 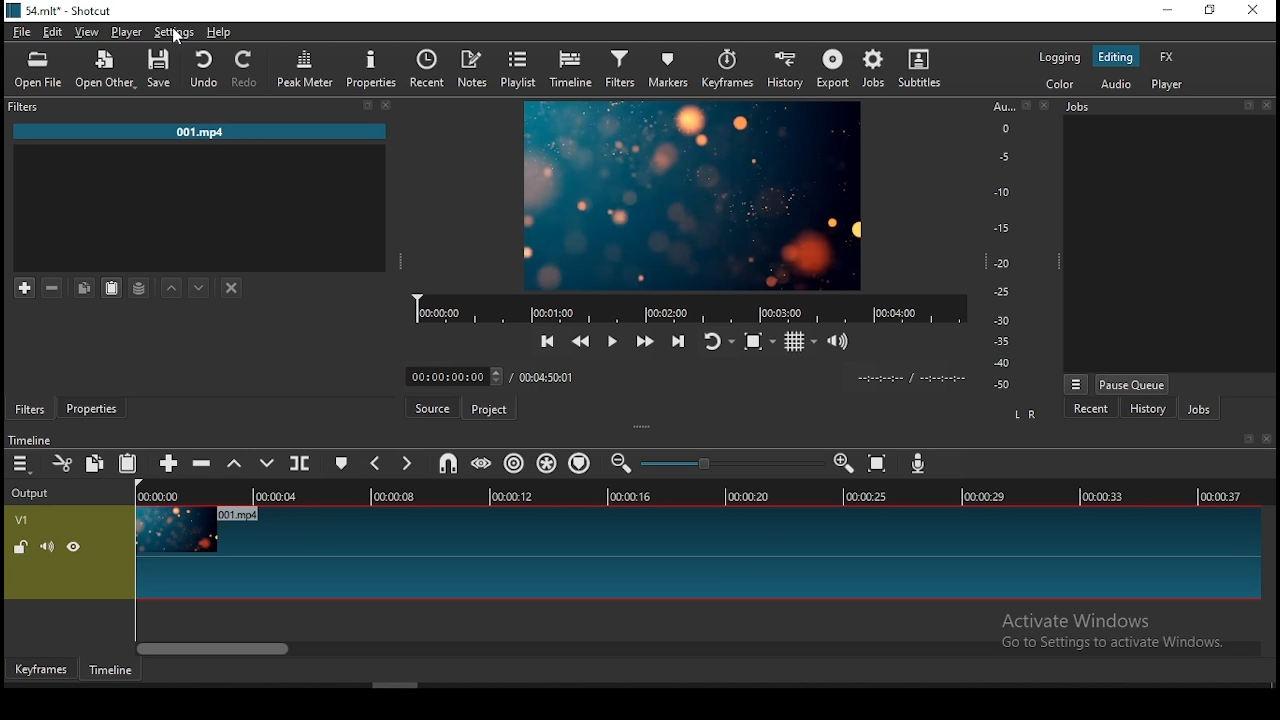 What do you see at coordinates (697, 553) in the screenshot?
I see `video track` at bounding box center [697, 553].